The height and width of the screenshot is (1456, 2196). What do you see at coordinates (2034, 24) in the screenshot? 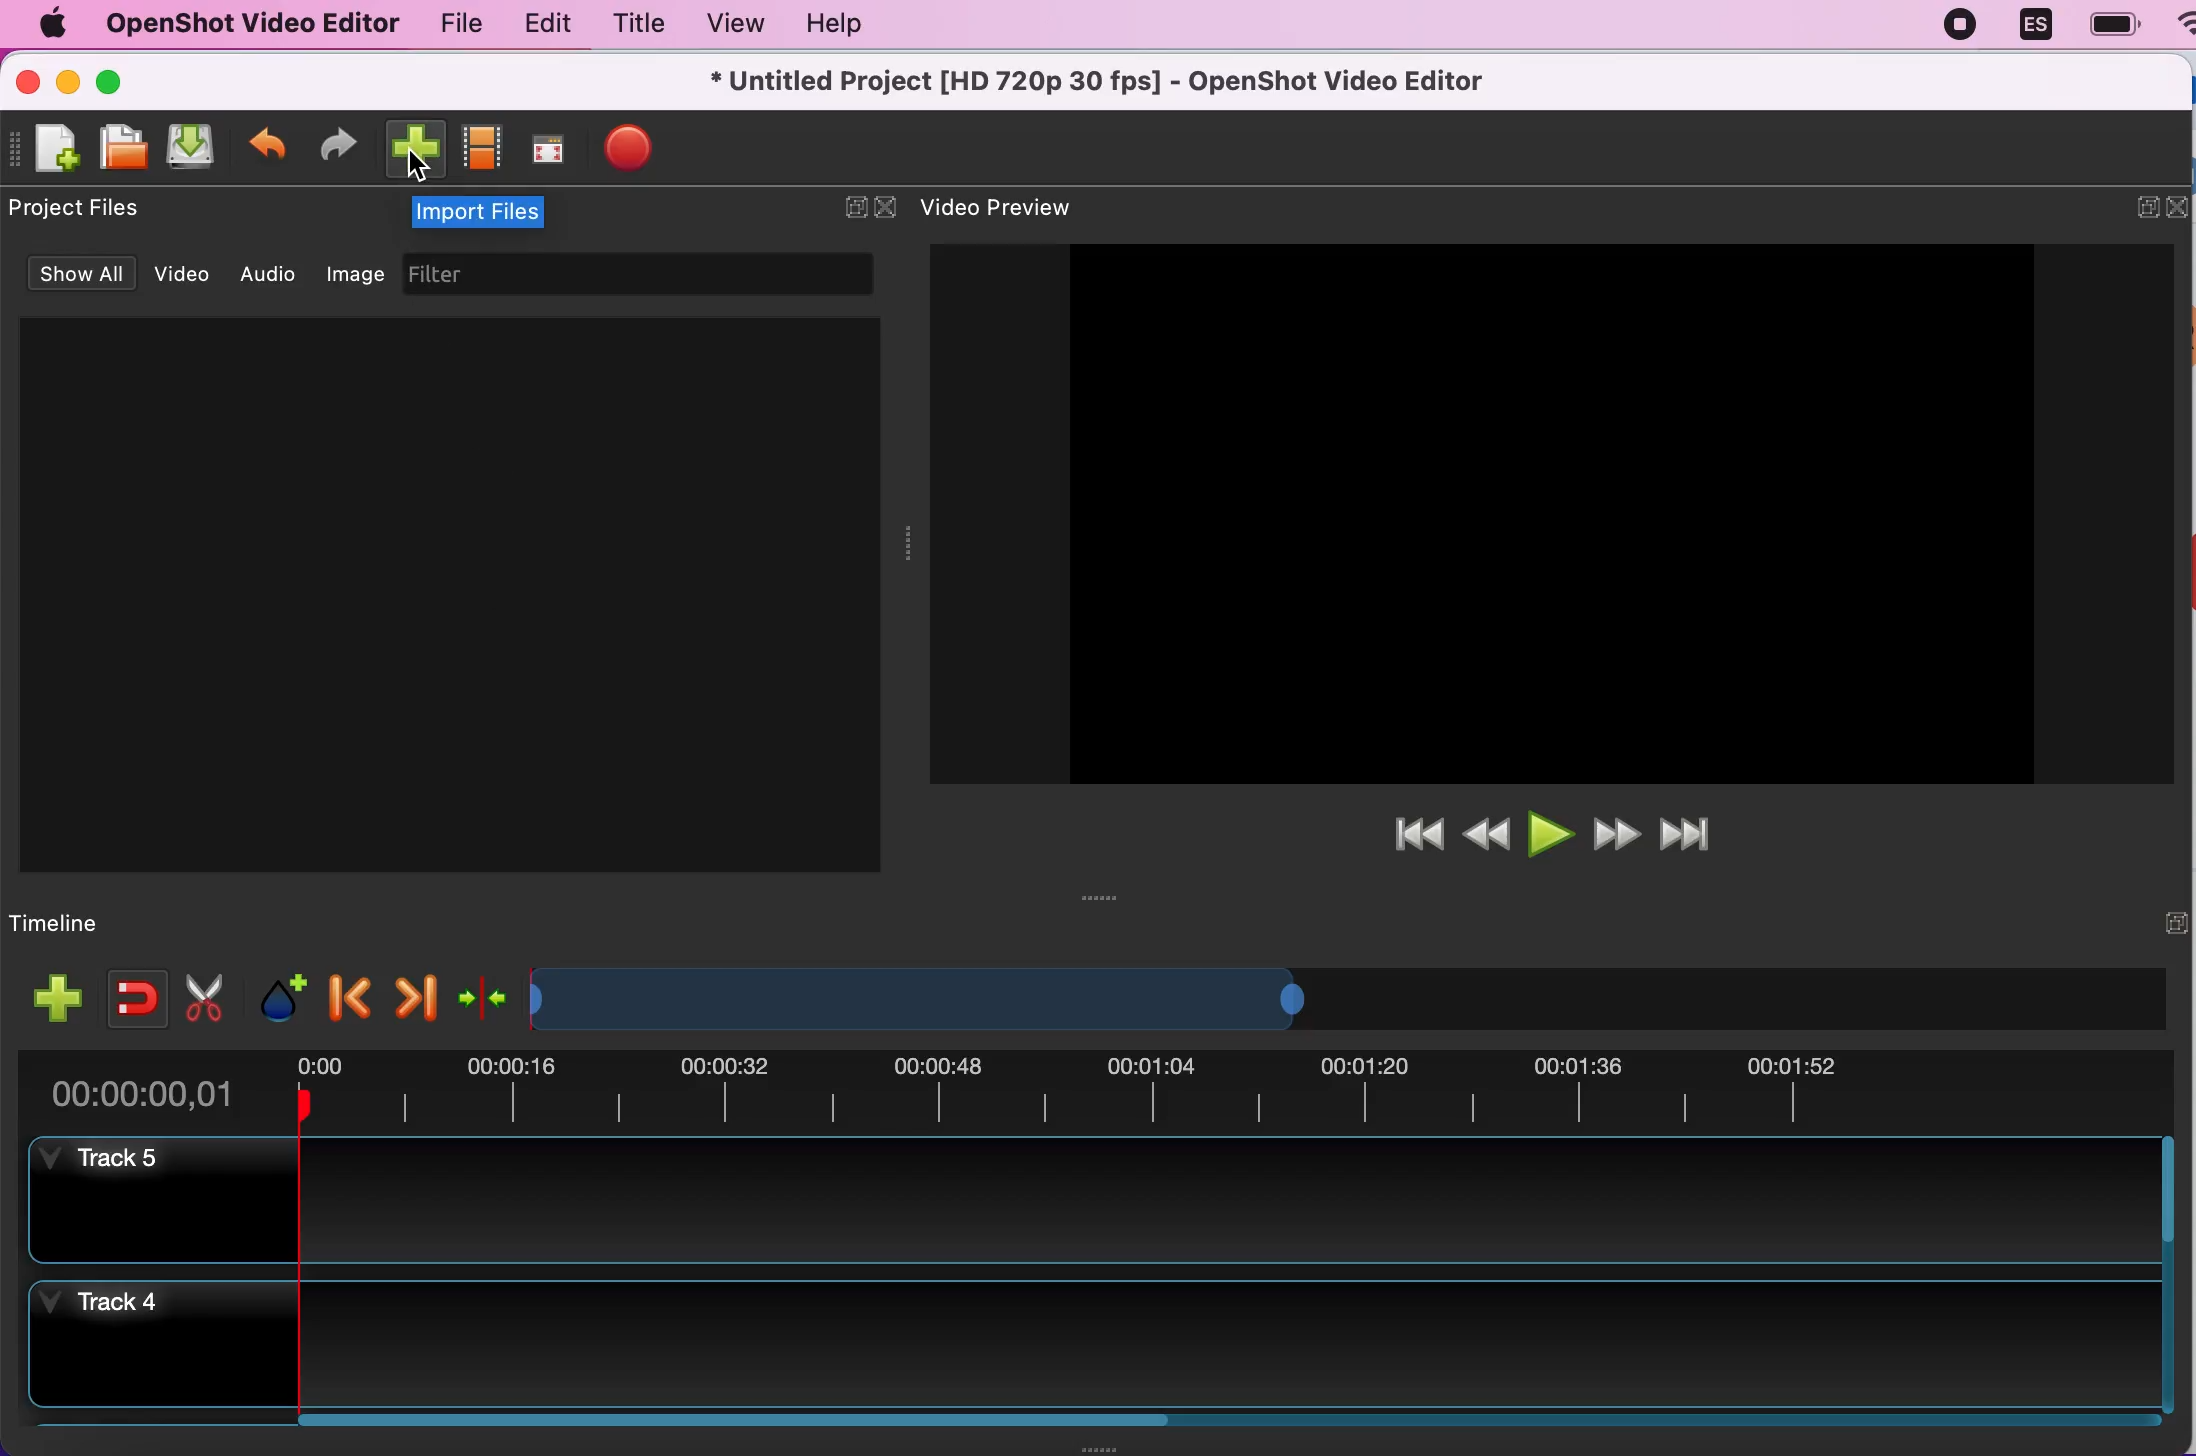
I see `language` at bounding box center [2034, 24].